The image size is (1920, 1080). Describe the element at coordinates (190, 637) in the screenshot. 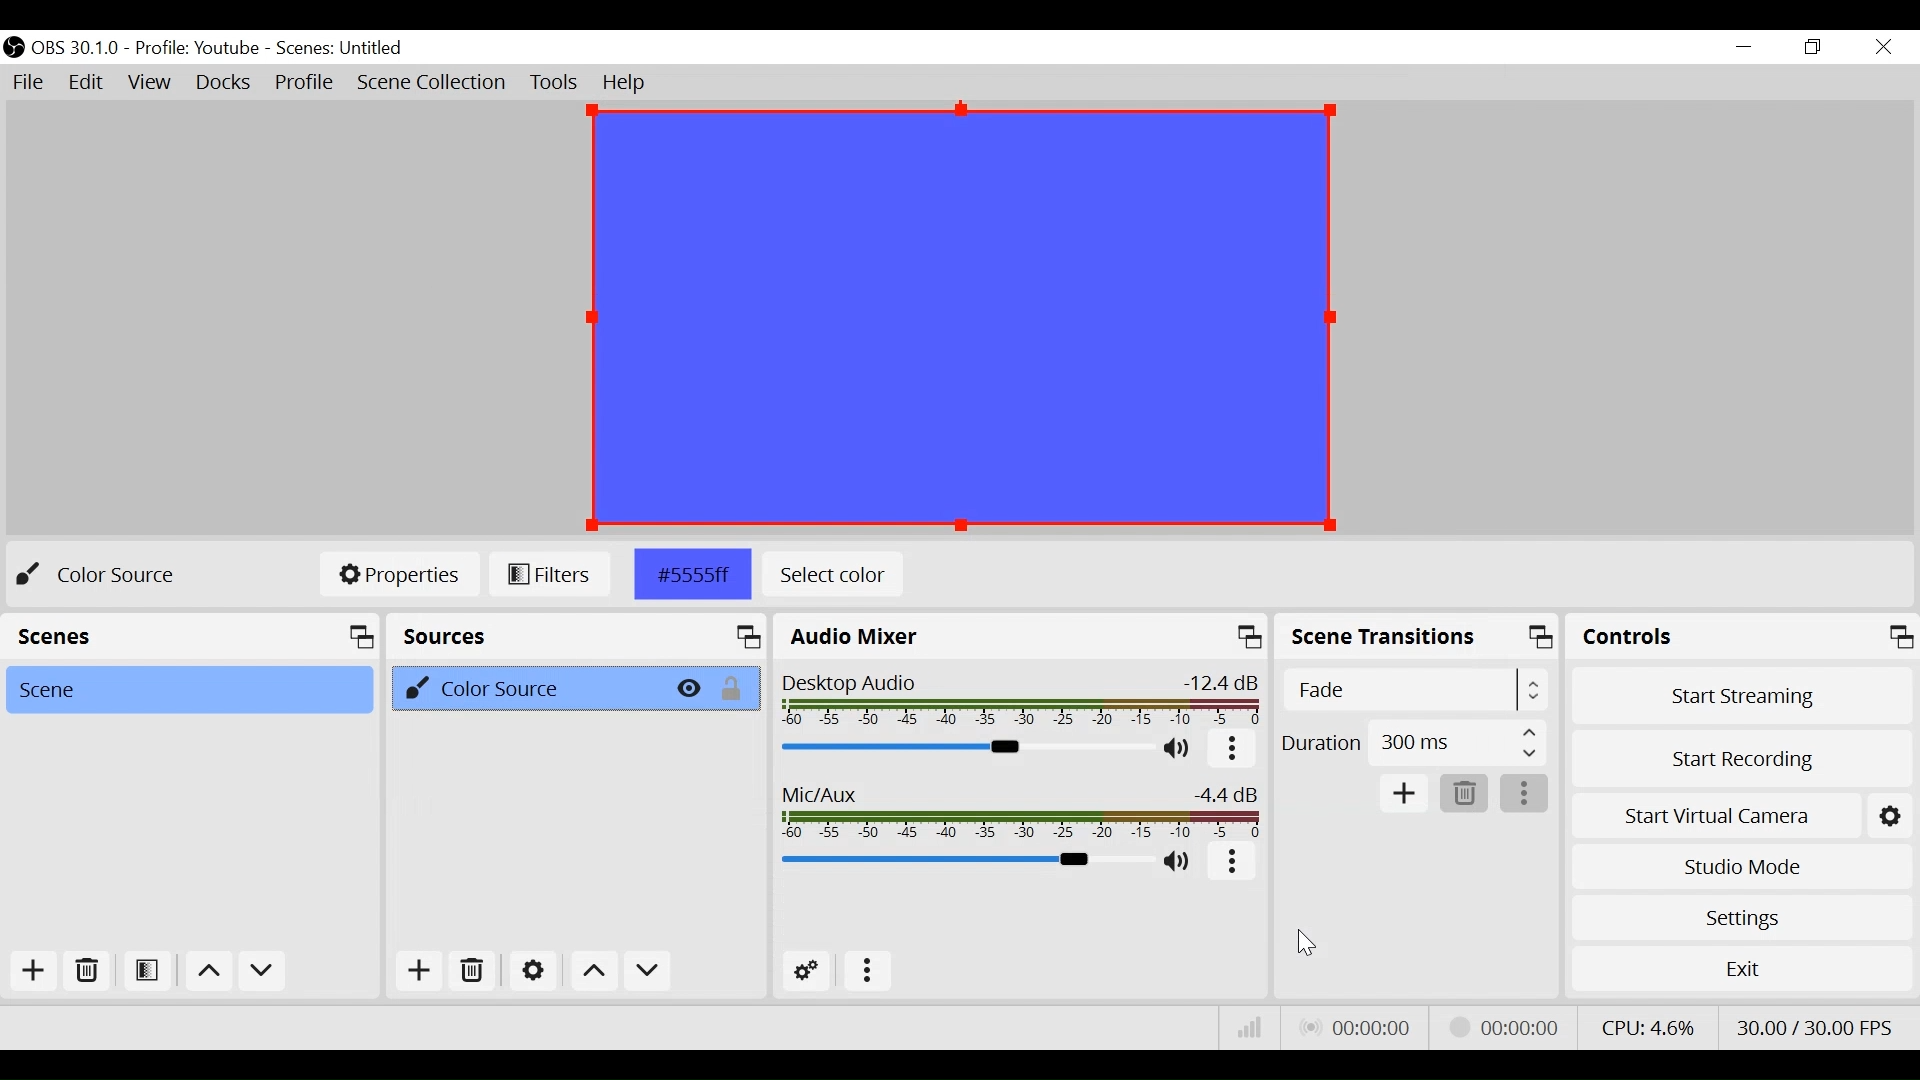

I see `Scenes` at that location.